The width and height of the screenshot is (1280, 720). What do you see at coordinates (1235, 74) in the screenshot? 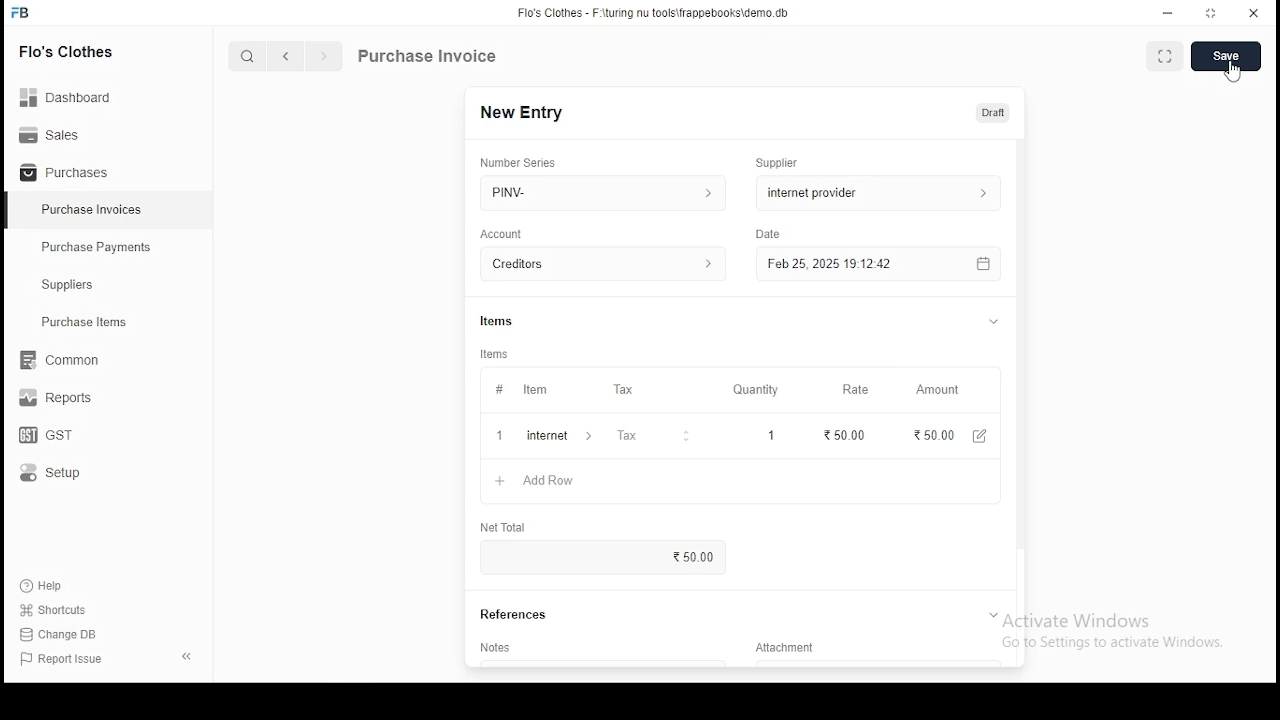
I see `mouse pointer` at bounding box center [1235, 74].